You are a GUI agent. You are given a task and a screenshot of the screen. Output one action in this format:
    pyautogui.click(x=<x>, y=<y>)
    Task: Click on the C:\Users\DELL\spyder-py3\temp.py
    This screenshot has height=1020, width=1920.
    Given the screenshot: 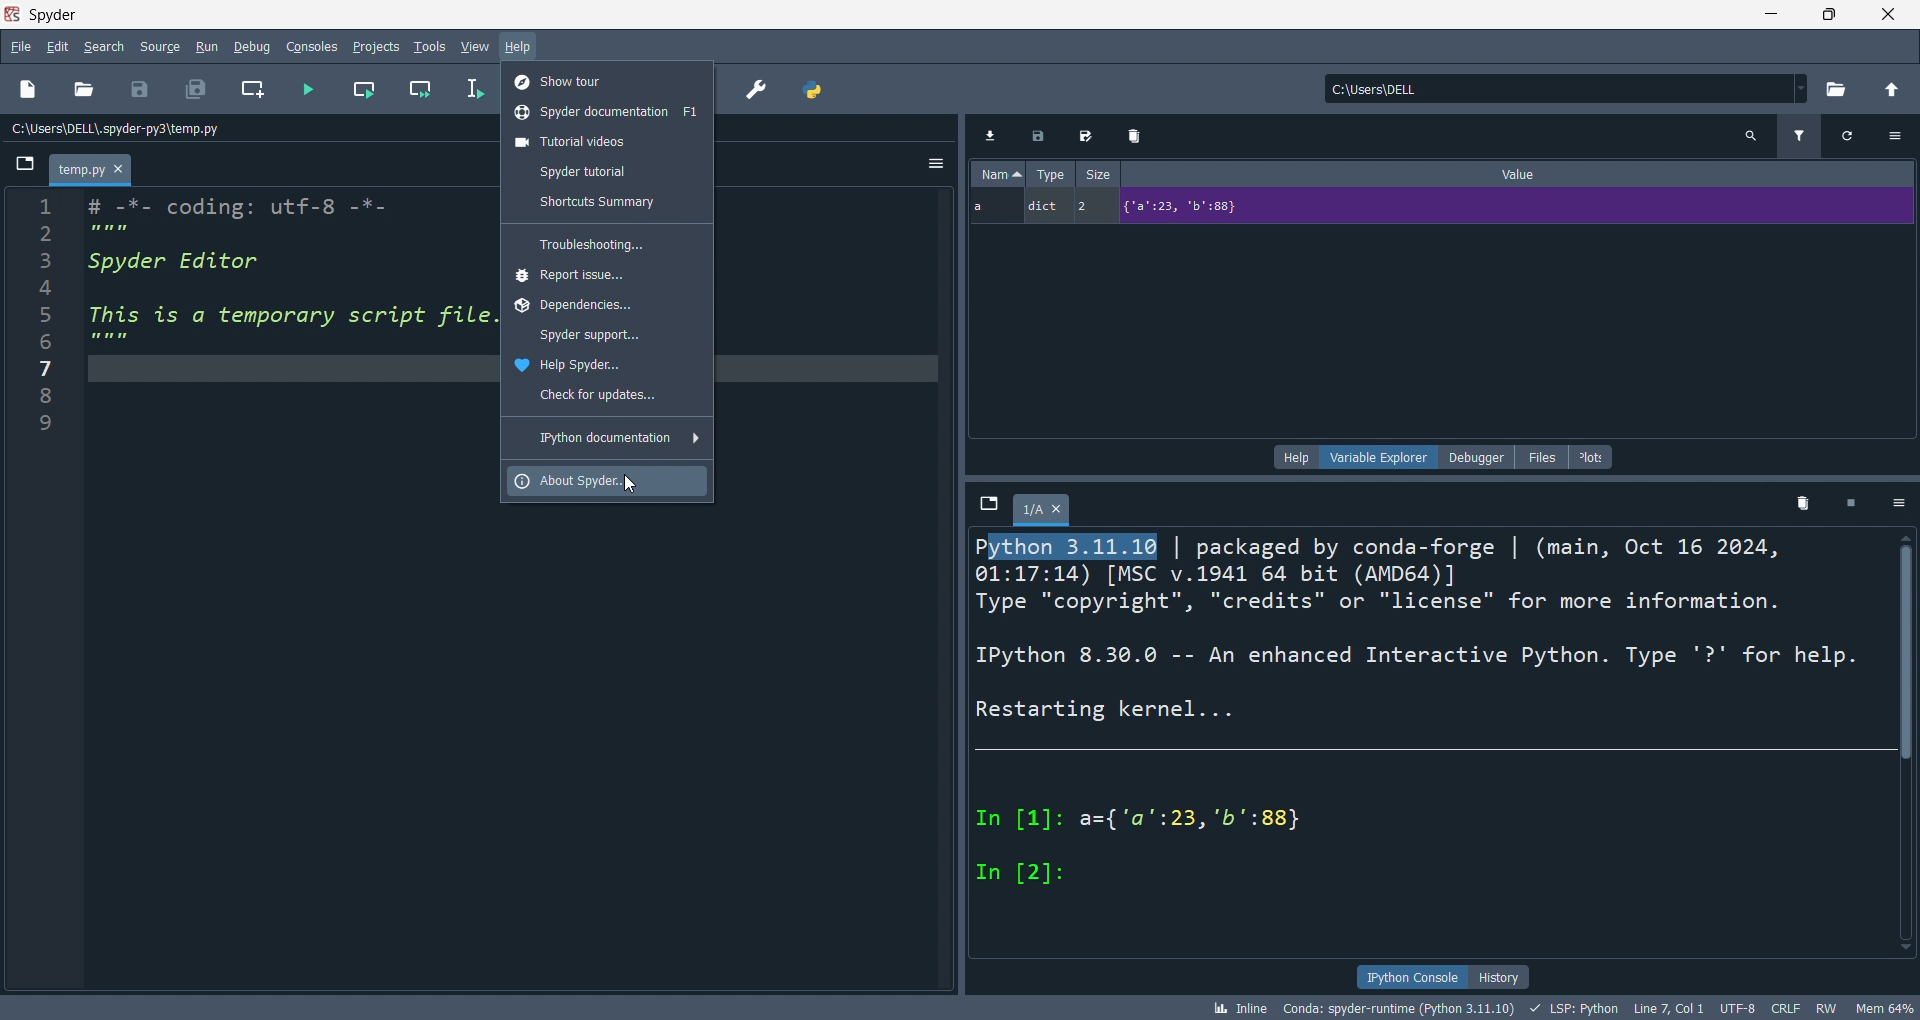 What is the action you would take?
    pyautogui.click(x=118, y=128)
    